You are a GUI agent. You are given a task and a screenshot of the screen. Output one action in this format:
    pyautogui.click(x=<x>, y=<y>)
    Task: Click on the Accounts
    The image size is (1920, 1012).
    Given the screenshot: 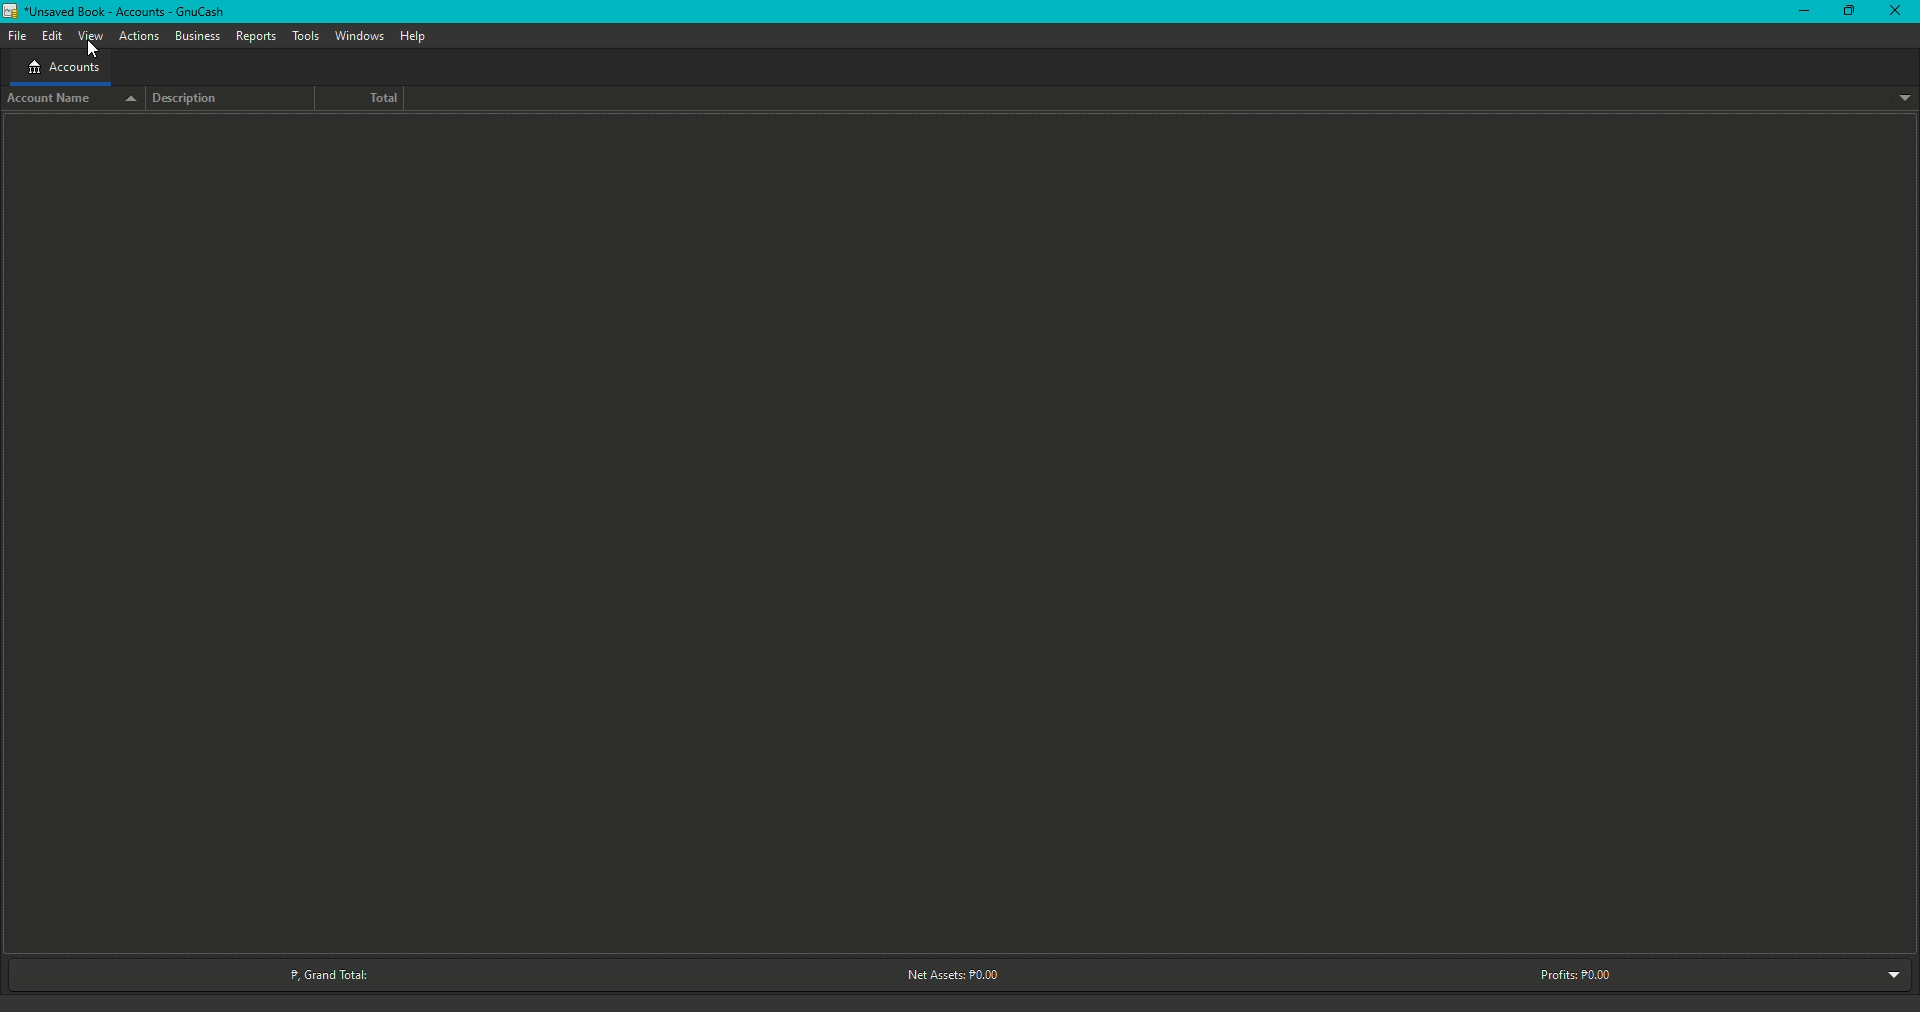 What is the action you would take?
    pyautogui.click(x=63, y=66)
    